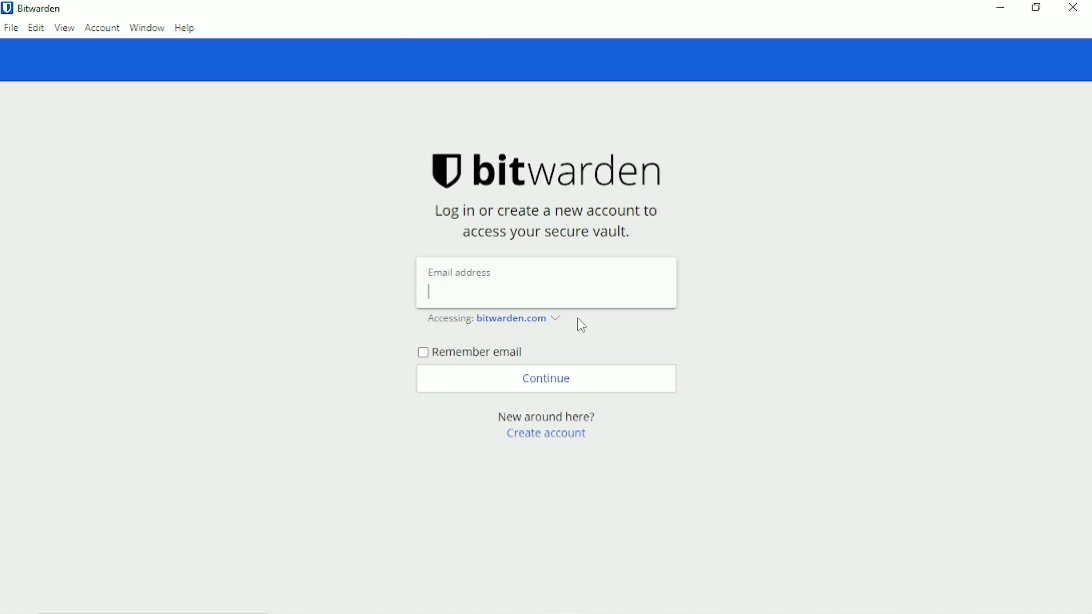  Describe the element at coordinates (568, 171) in the screenshot. I see `bitwarden` at that location.